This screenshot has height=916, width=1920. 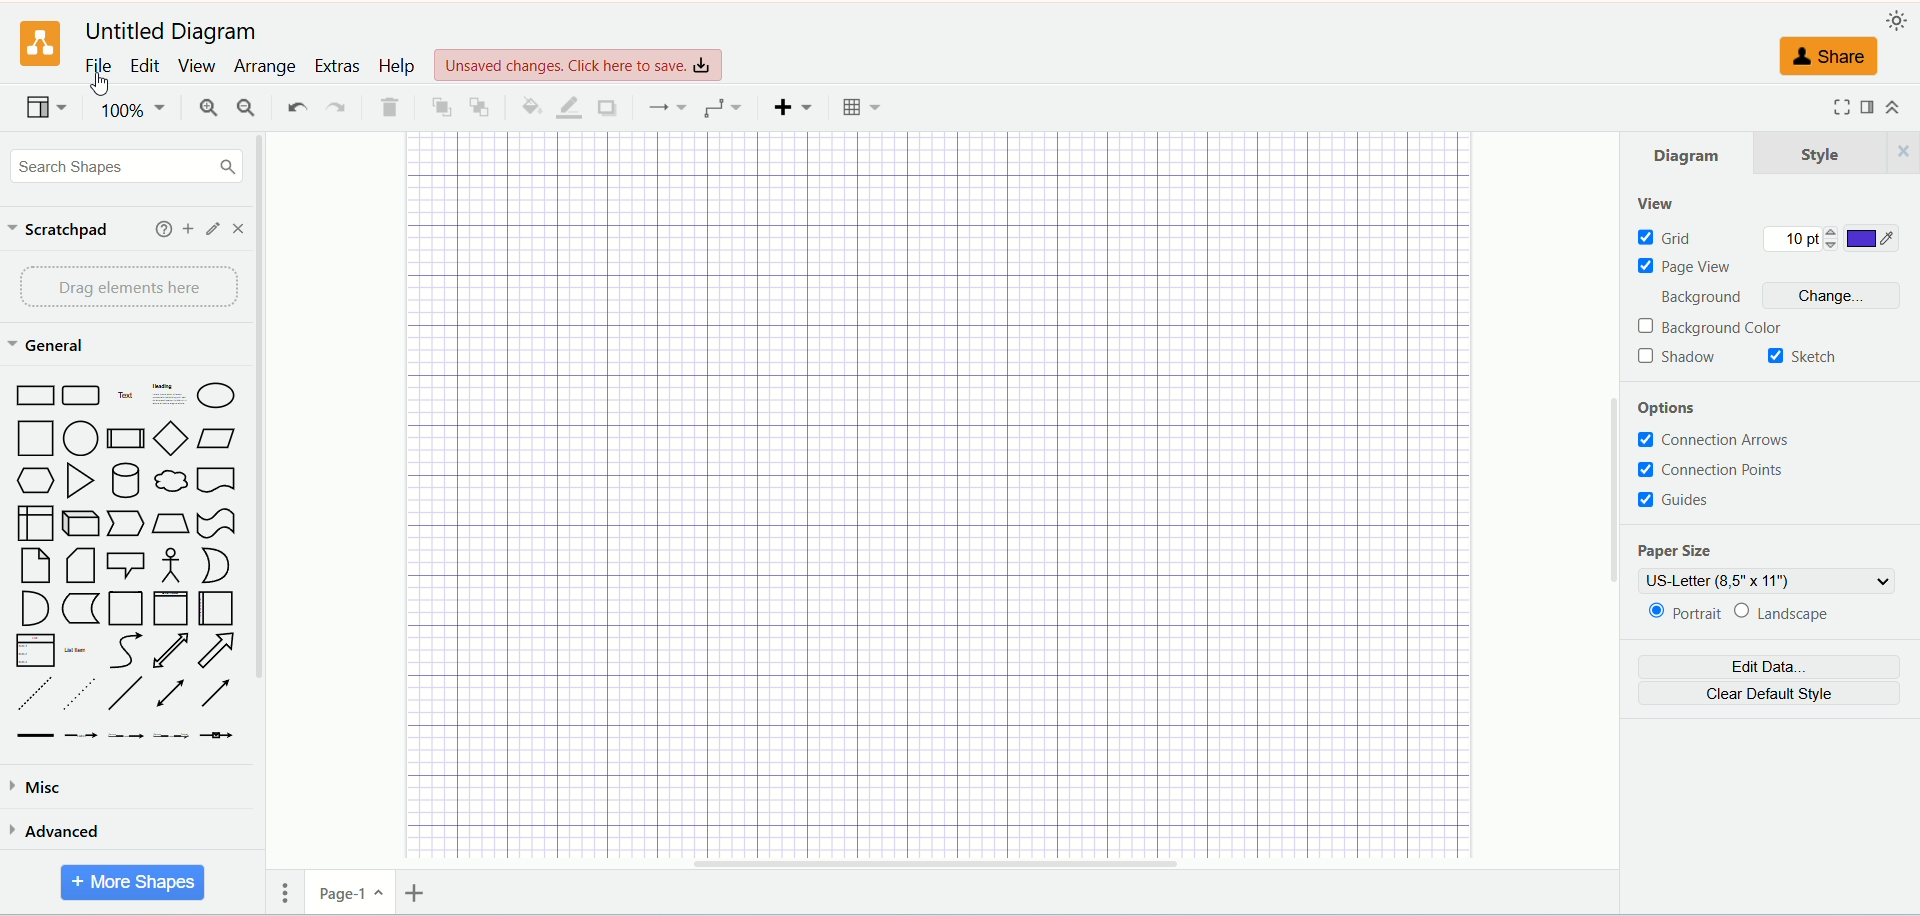 What do you see at coordinates (133, 882) in the screenshot?
I see `more shapes` at bounding box center [133, 882].